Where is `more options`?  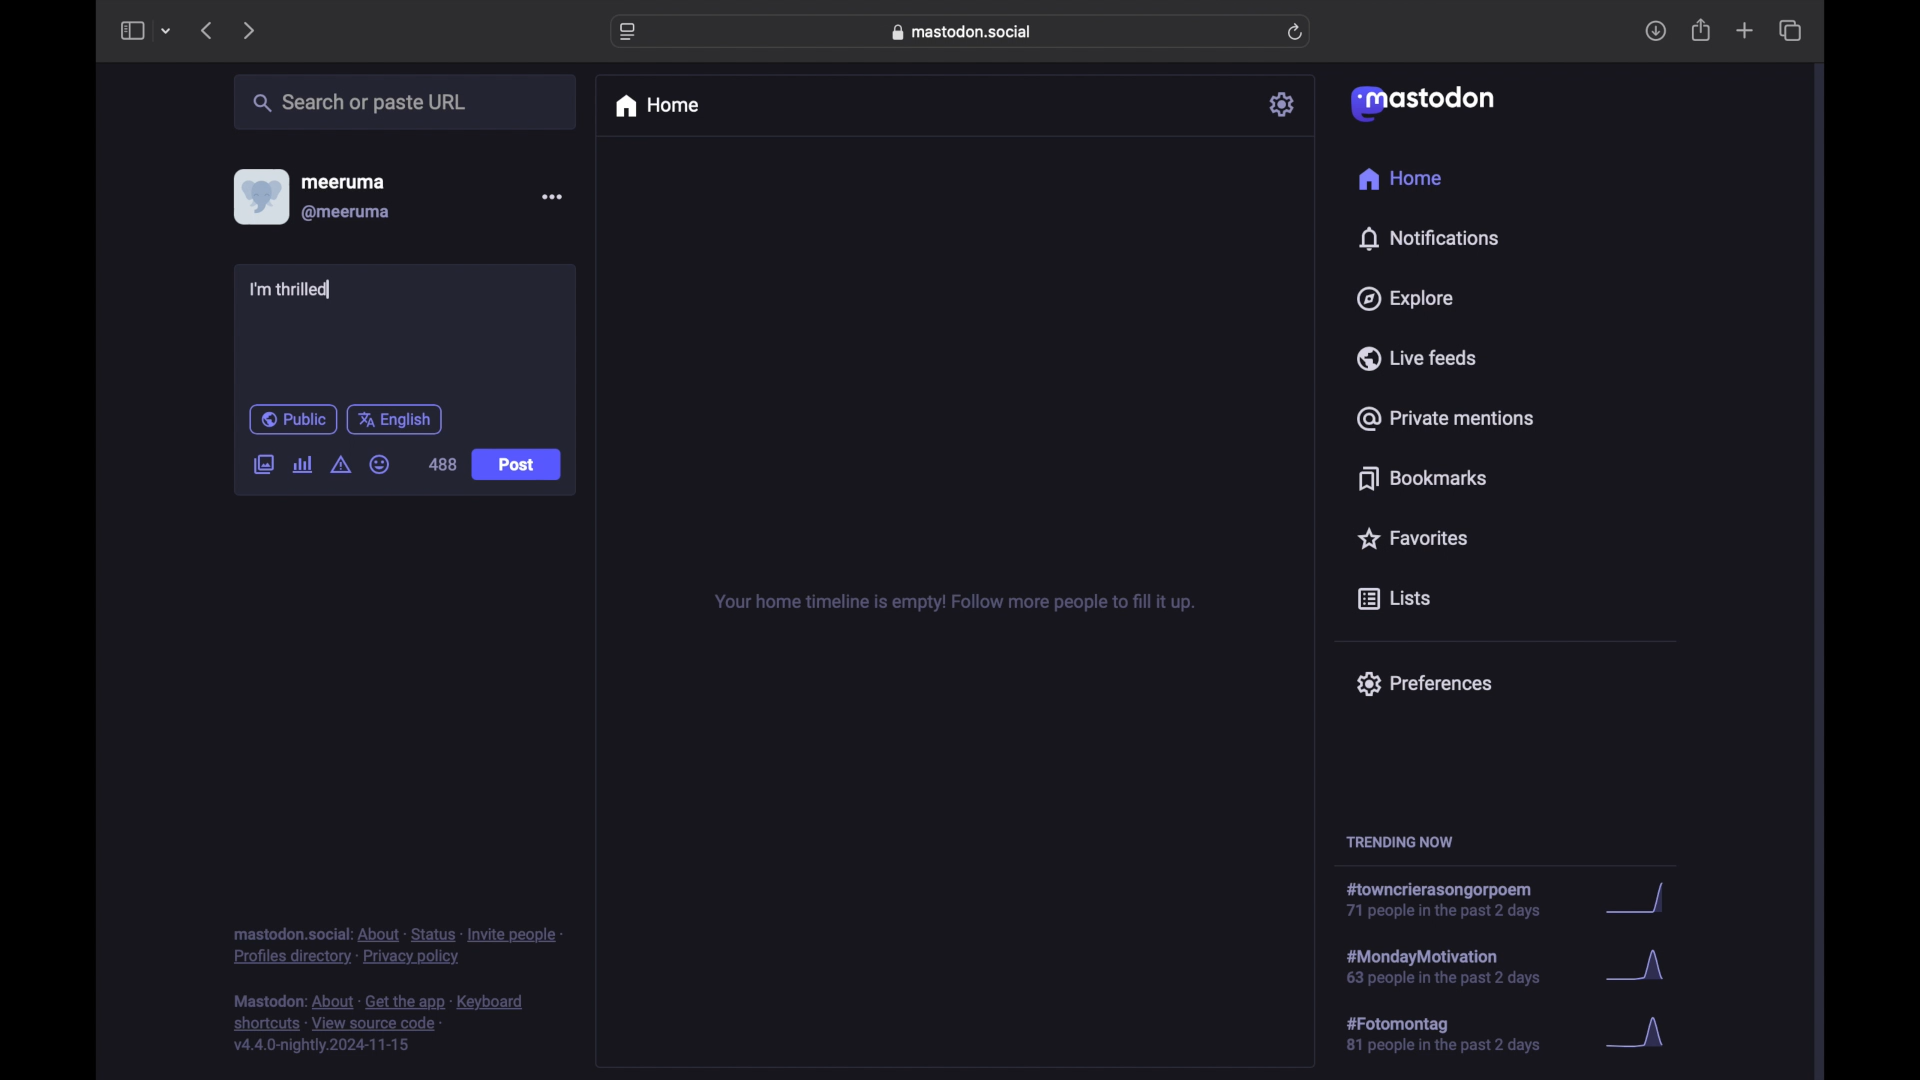 more options is located at coordinates (551, 196).